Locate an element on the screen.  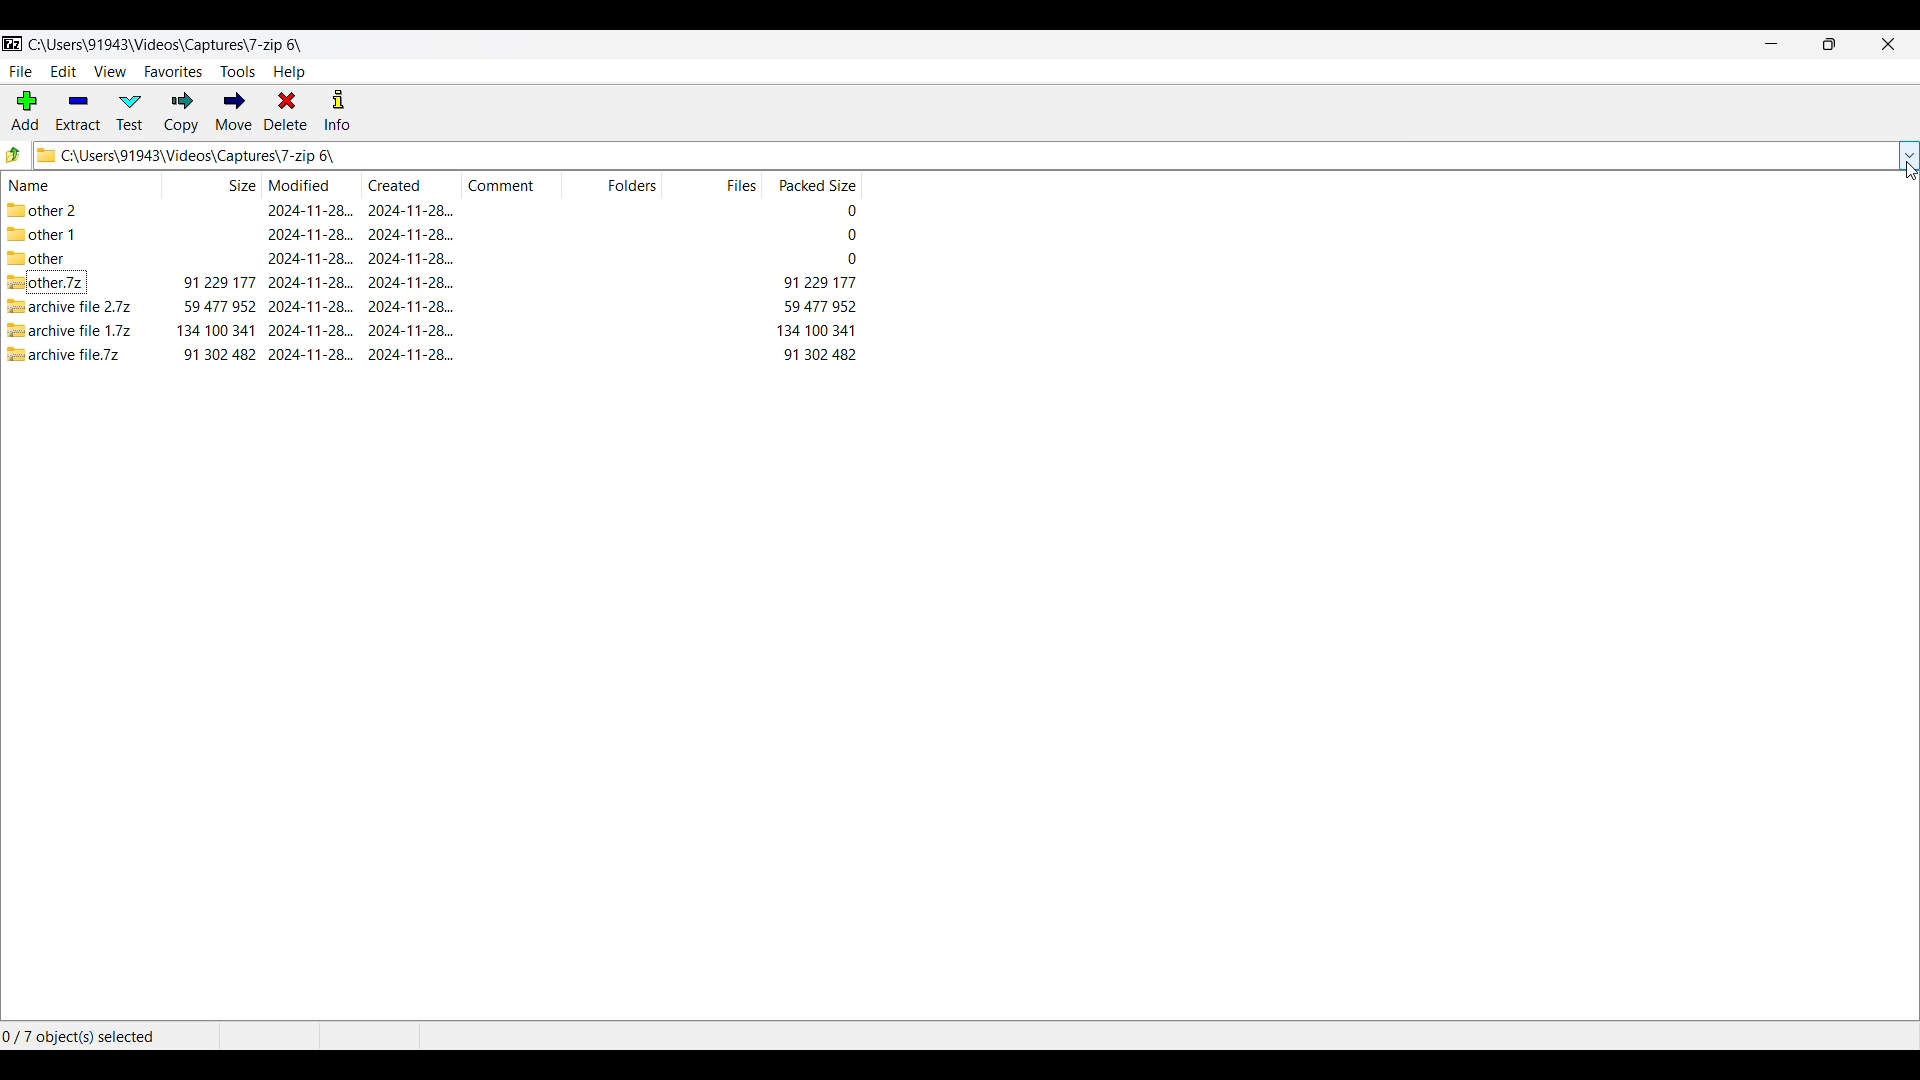
zip folder is located at coordinates (70, 330).